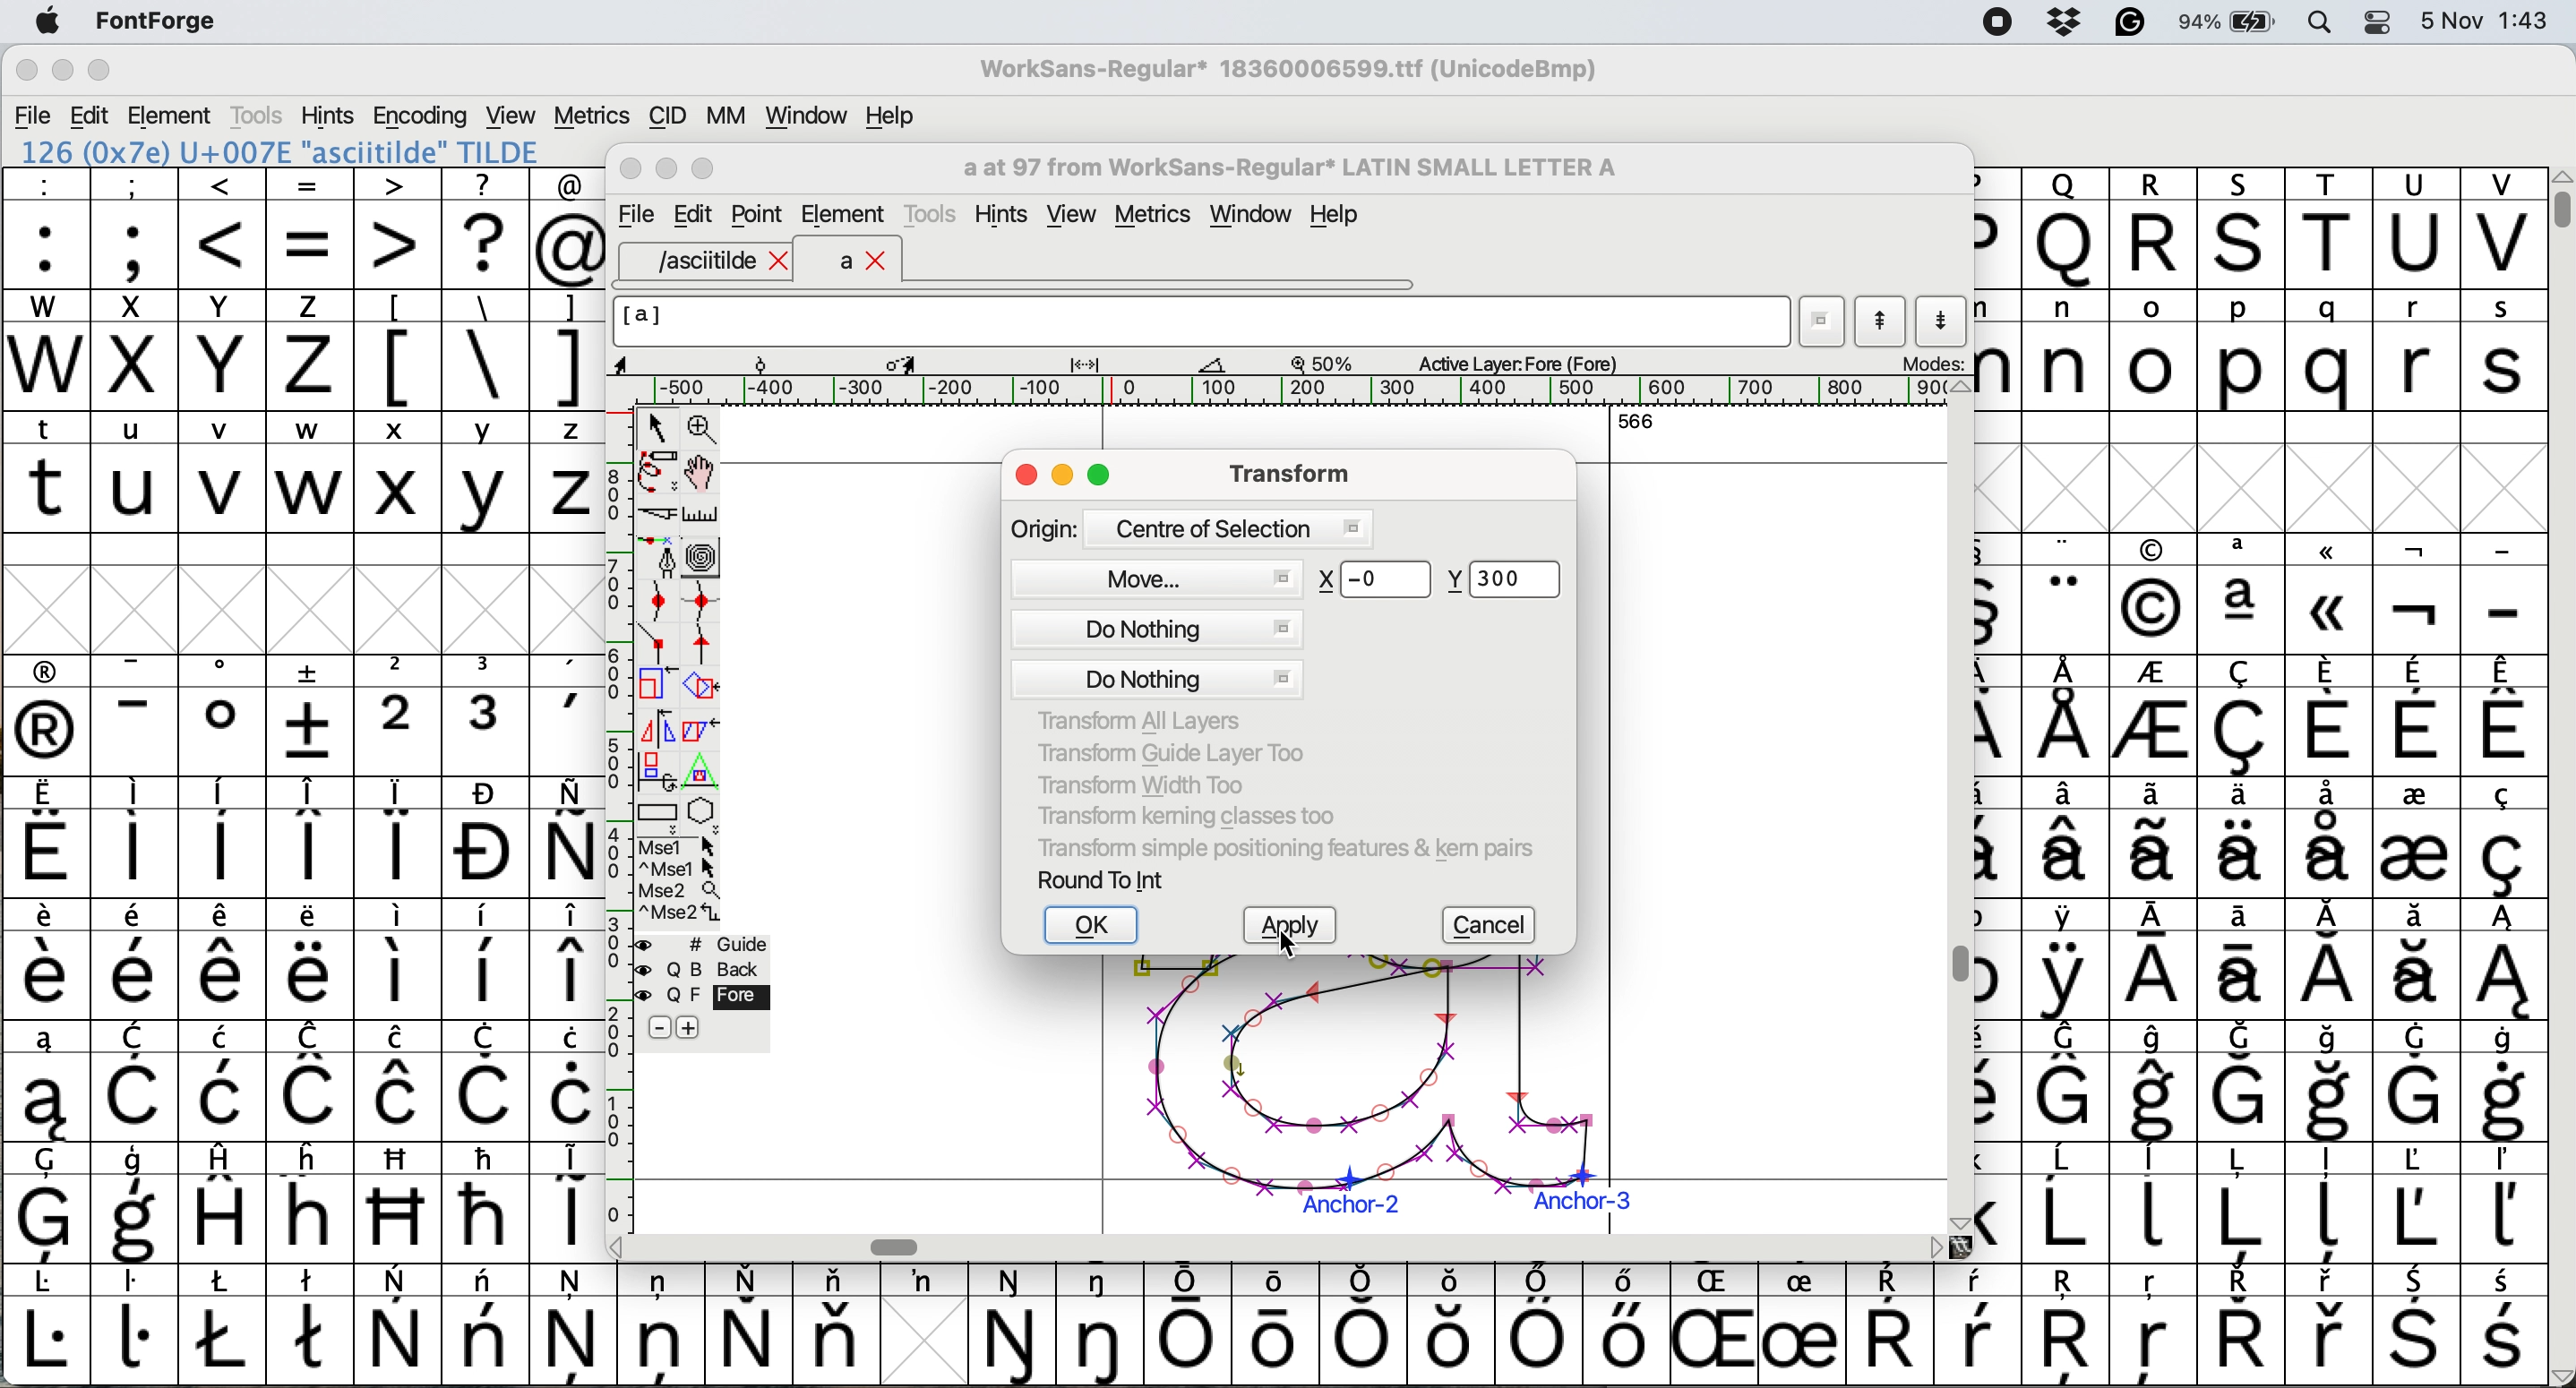 Image resolution: width=2576 pixels, height=1388 pixels. What do you see at coordinates (2558, 200) in the screenshot?
I see `vertical scroll bar` at bounding box center [2558, 200].